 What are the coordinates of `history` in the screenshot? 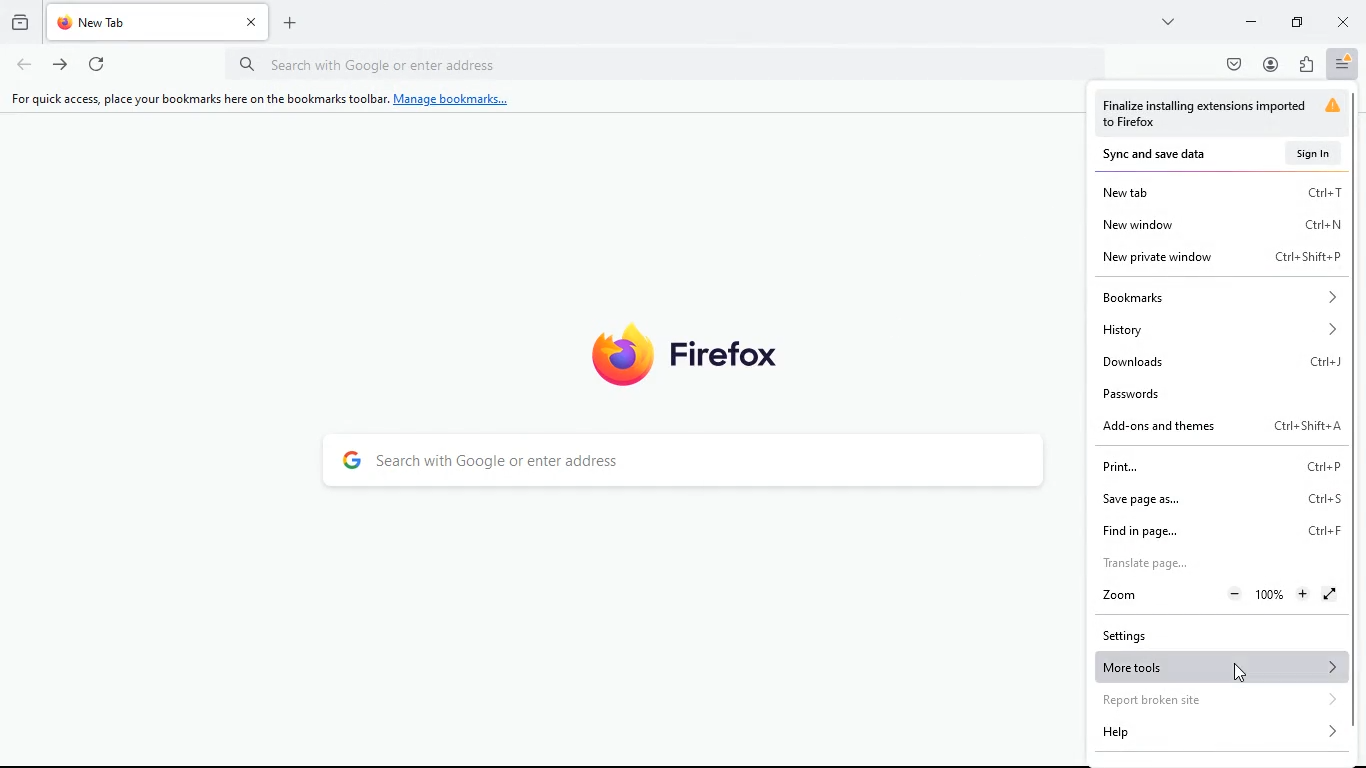 It's located at (1217, 330).